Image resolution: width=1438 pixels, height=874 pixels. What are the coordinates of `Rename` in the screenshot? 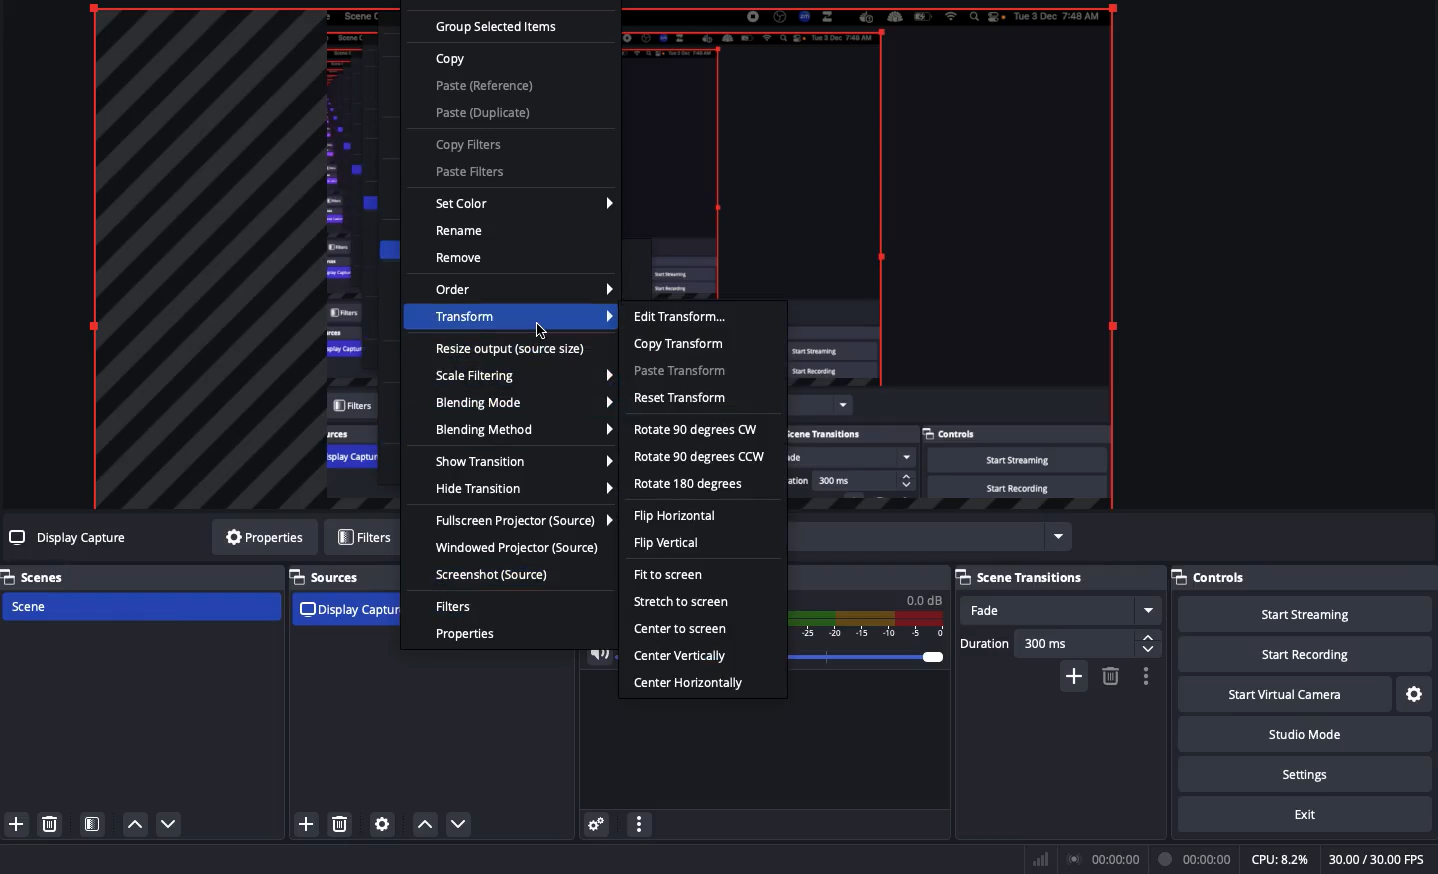 It's located at (464, 231).